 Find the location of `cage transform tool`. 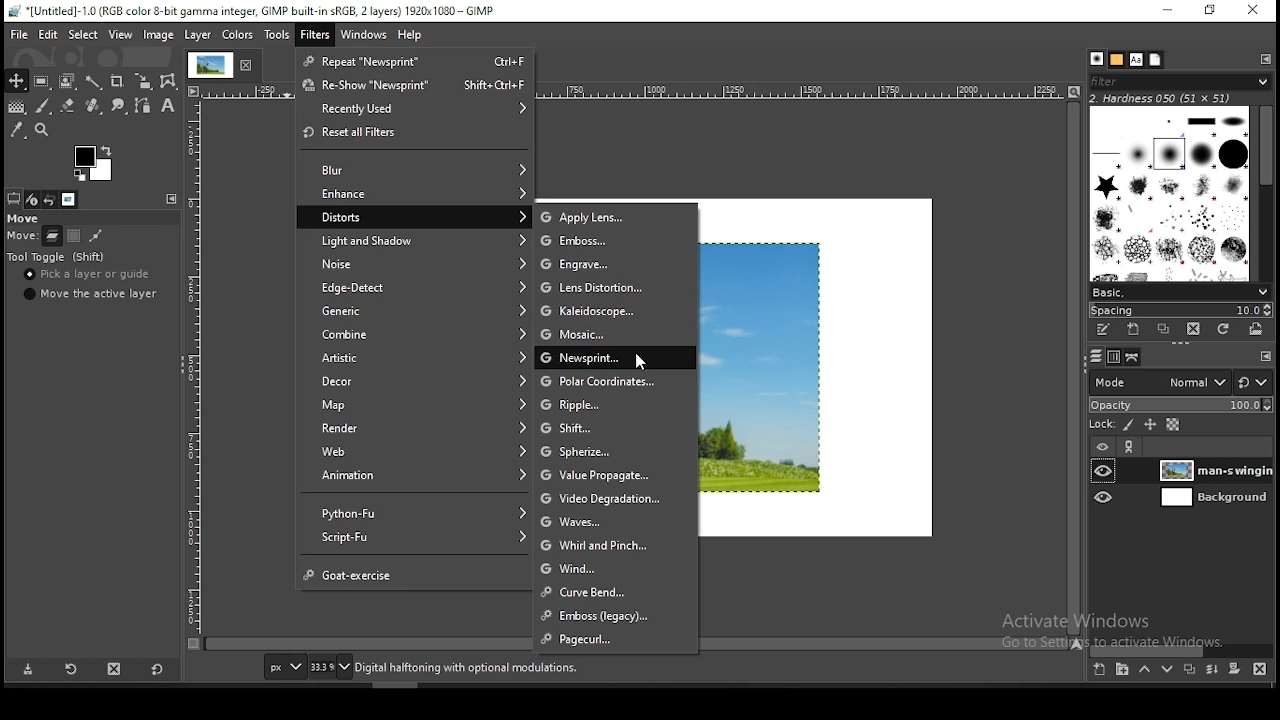

cage transform tool is located at coordinates (170, 82).